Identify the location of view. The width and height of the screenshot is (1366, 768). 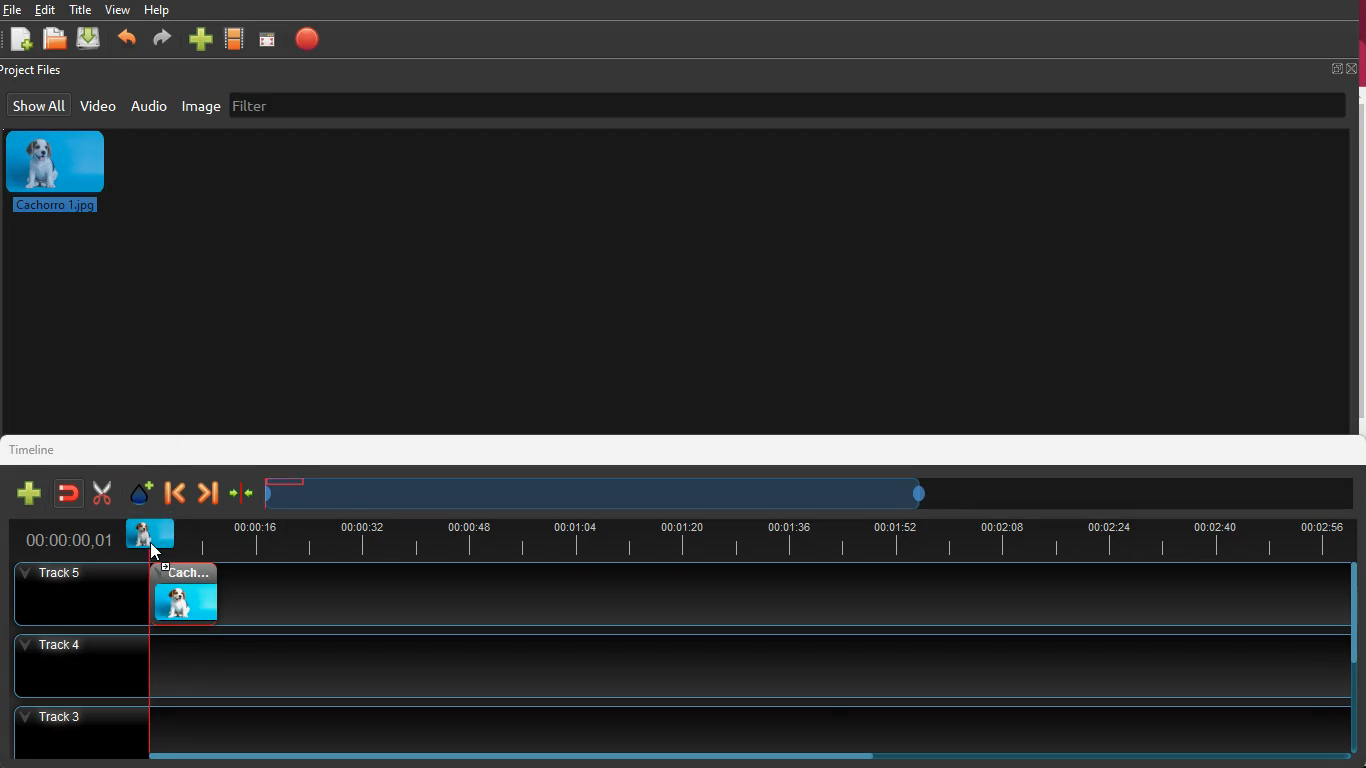
(120, 11).